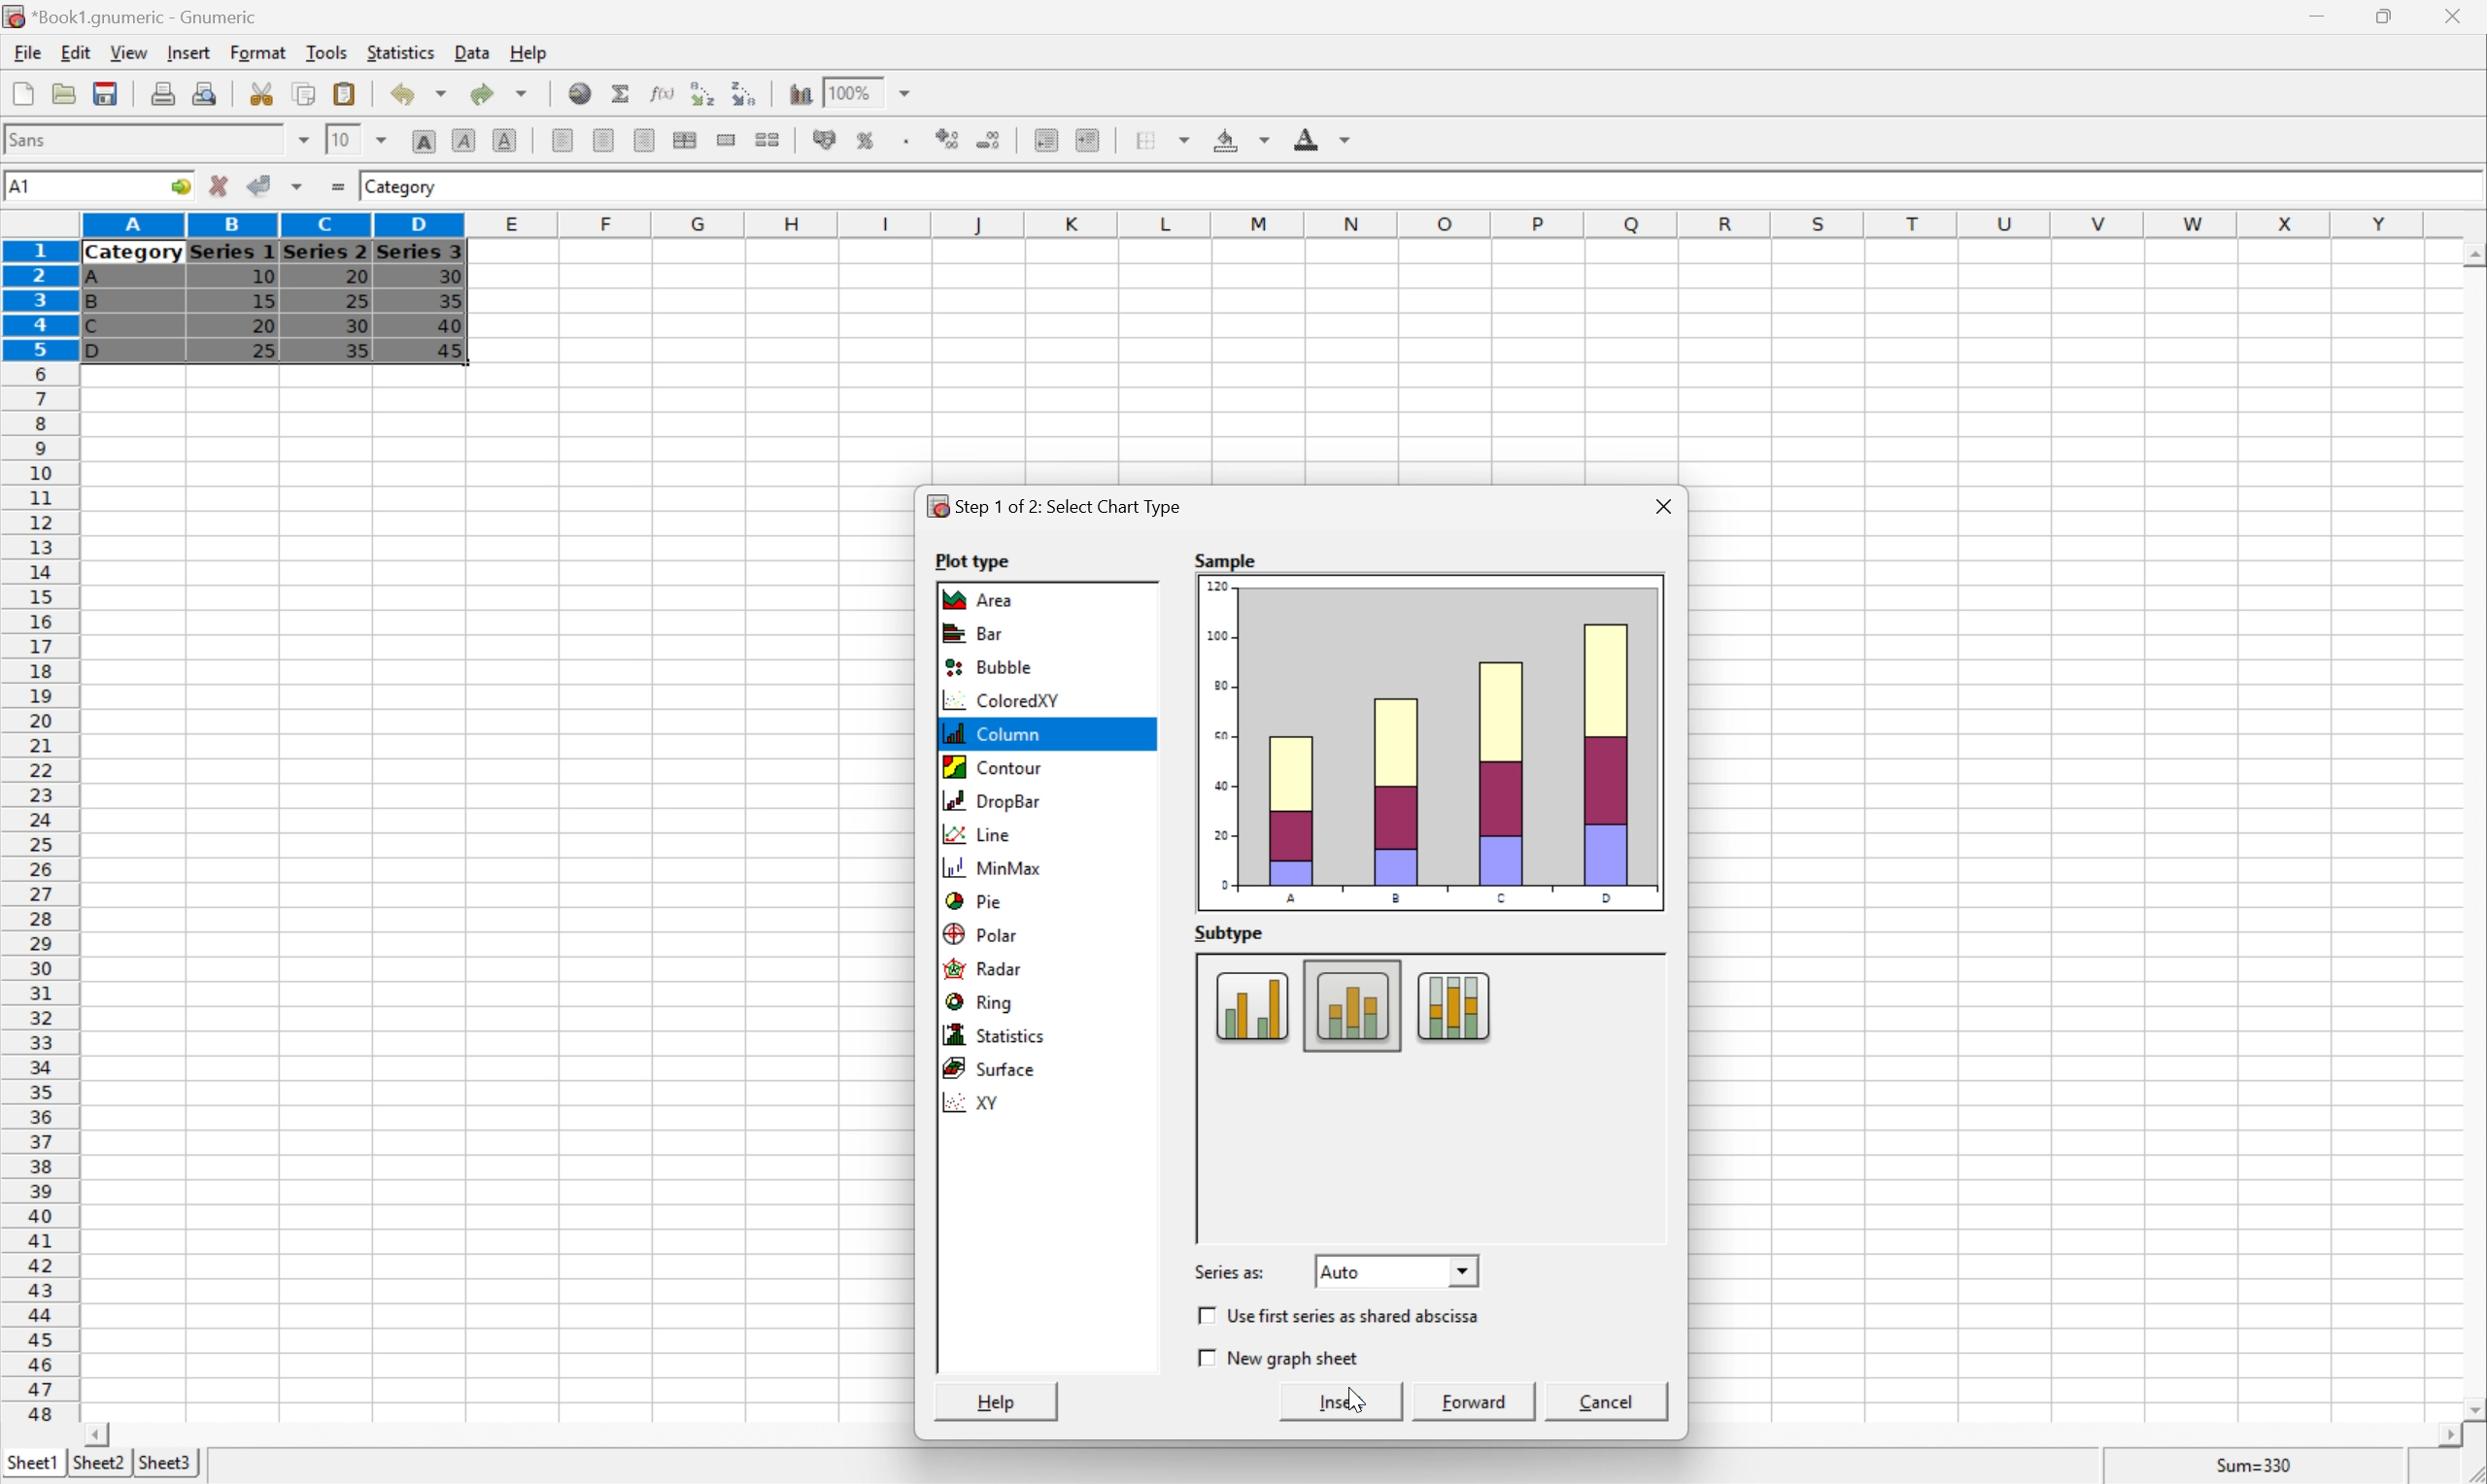  What do you see at coordinates (451, 322) in the screenshot?
I see `40` at bounding box center [451, 322].